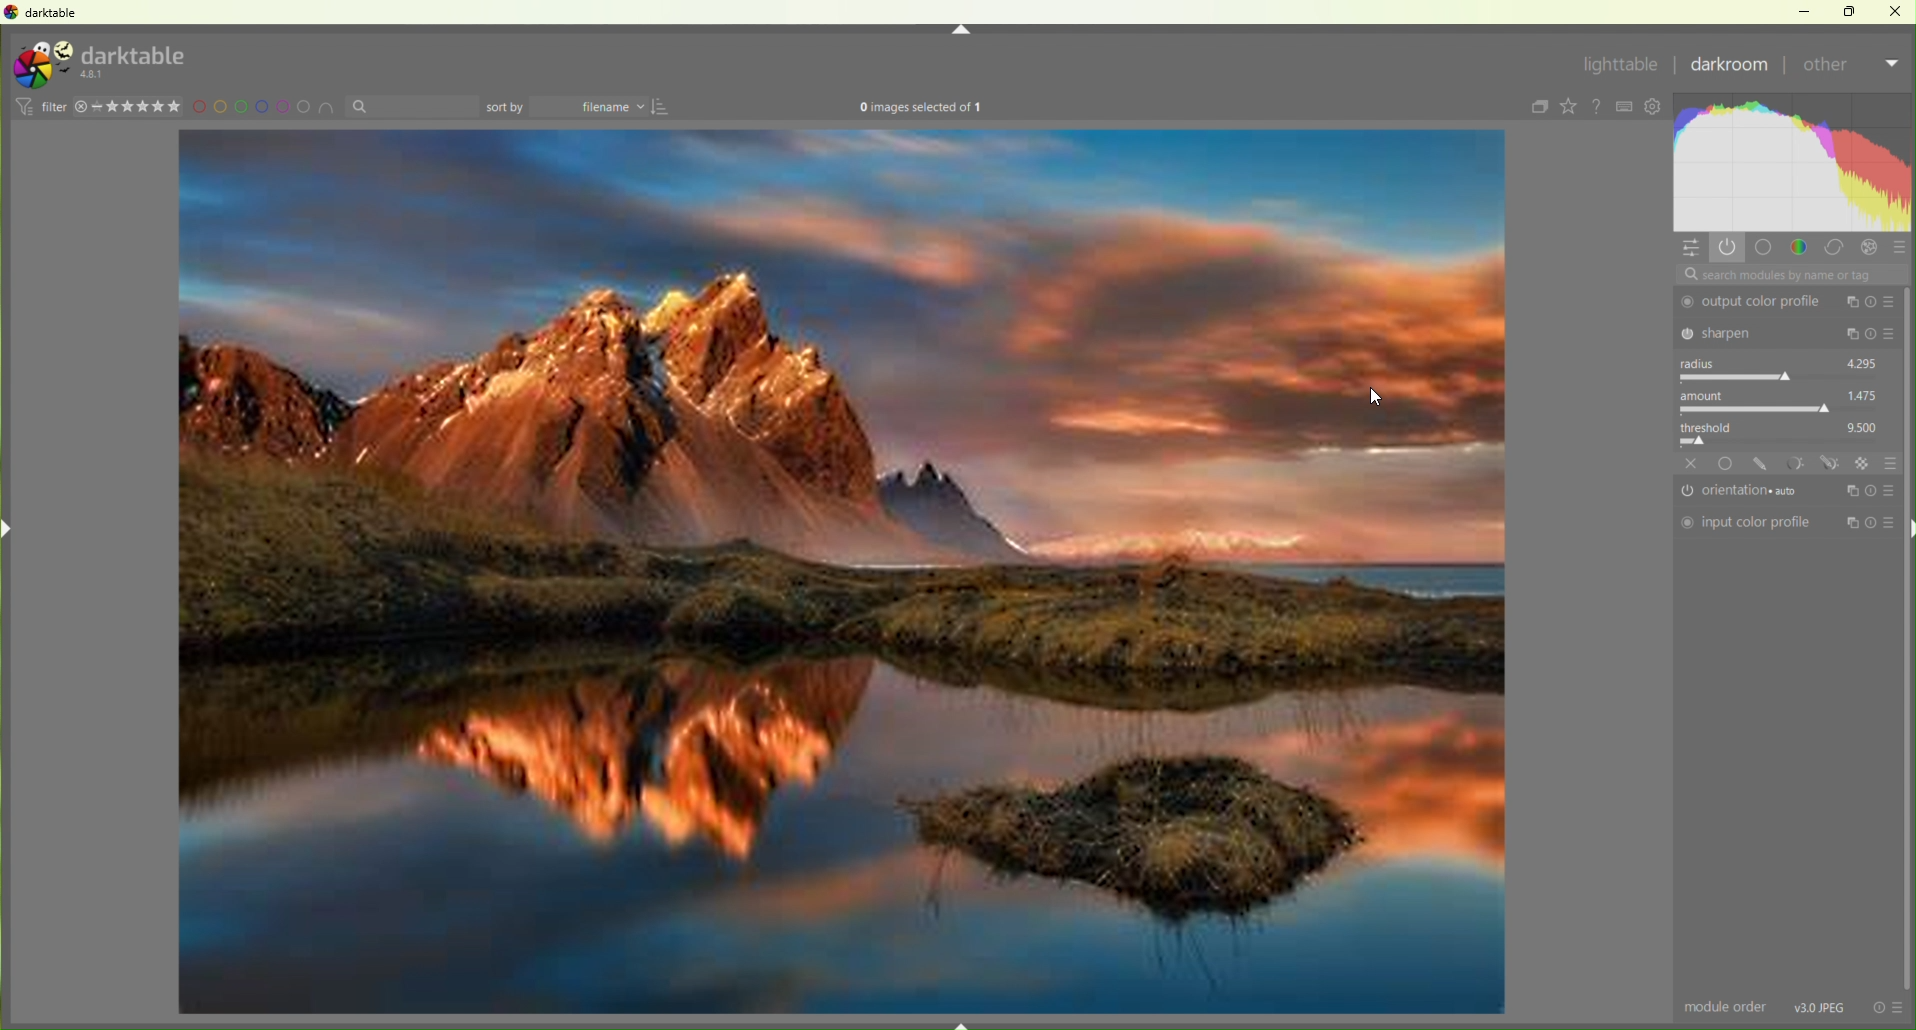  What do you see at coordinates (1888, 1007) in the screenshot?
I see `actions` at bounding box center [1888, 1007].